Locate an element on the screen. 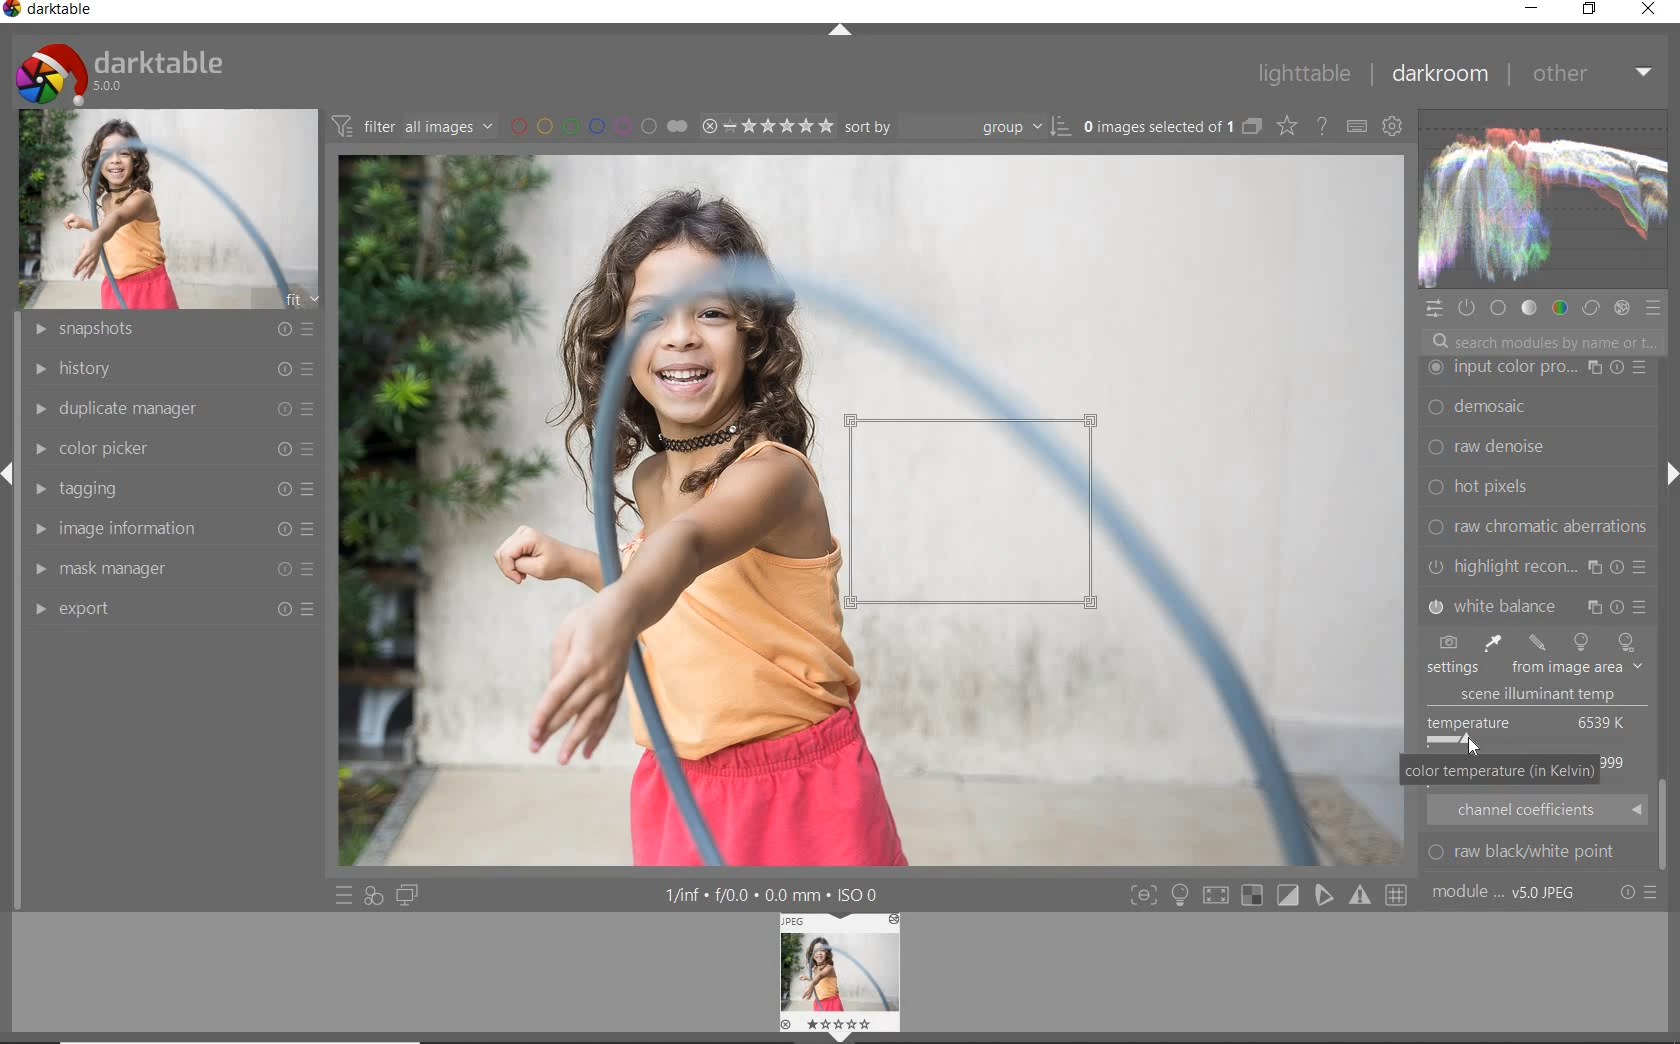  toggle mode  is located at coordinates (1220, 894).